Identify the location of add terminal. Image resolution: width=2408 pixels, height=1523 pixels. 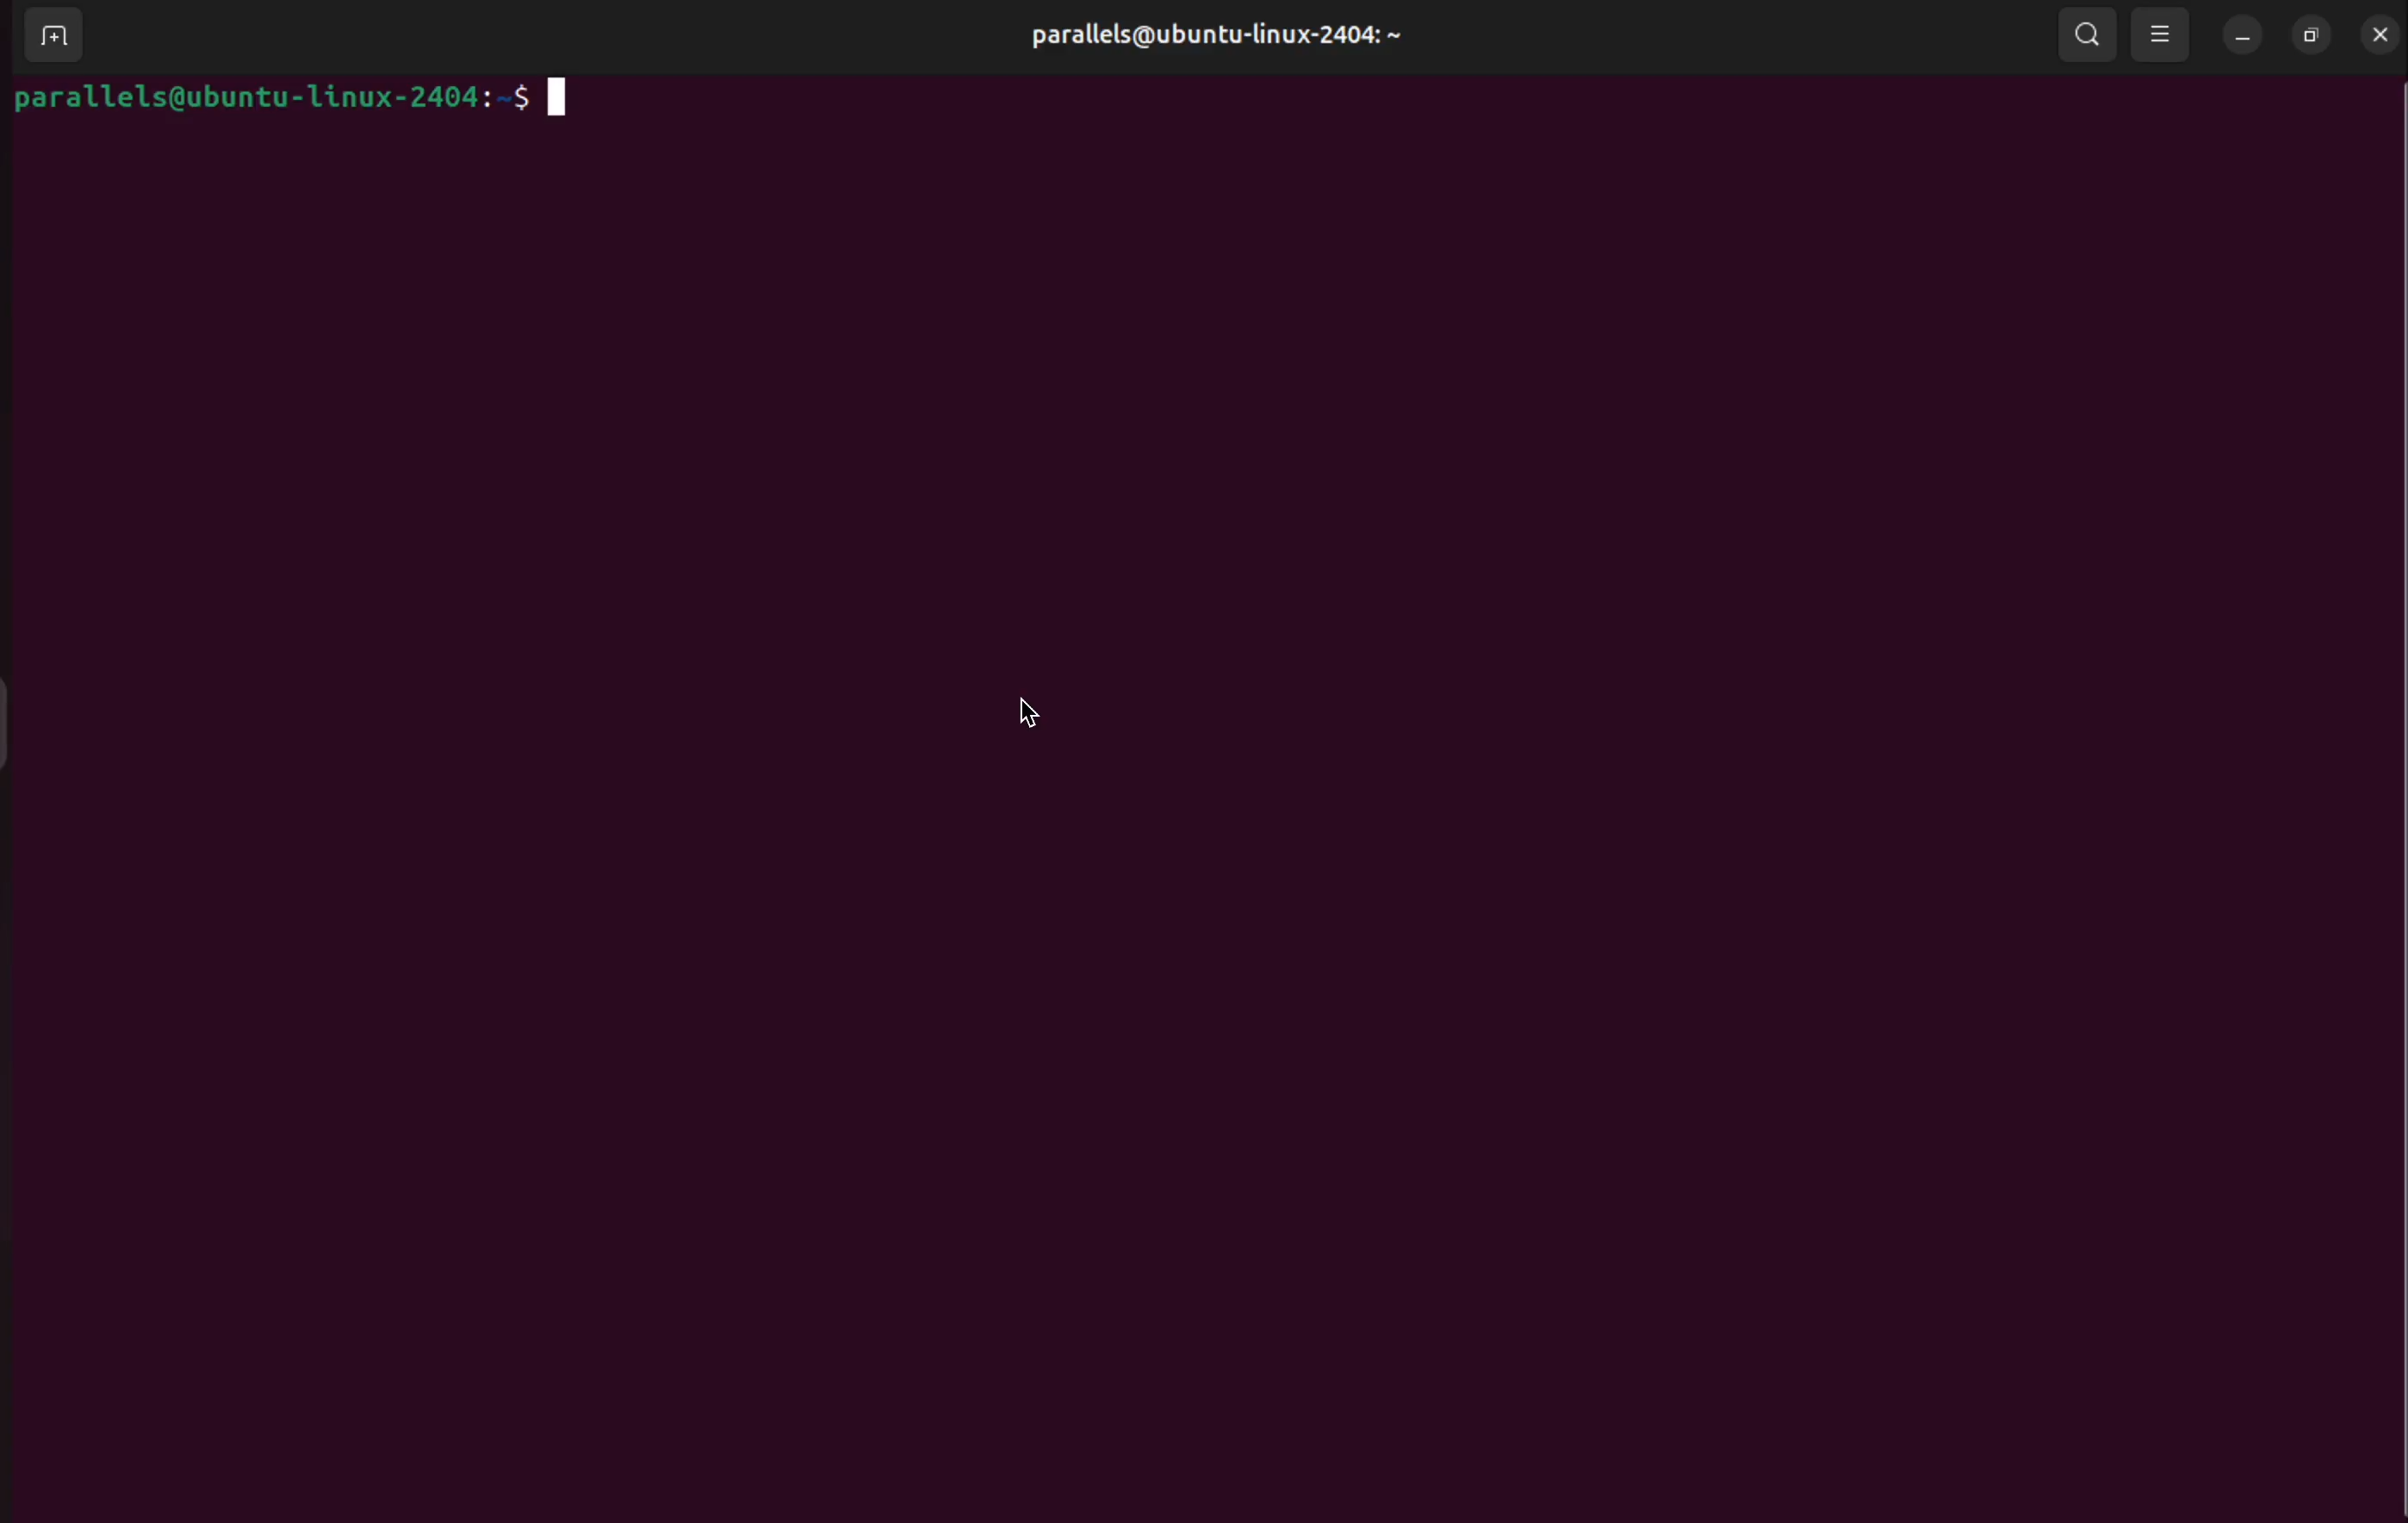
(55, 35).